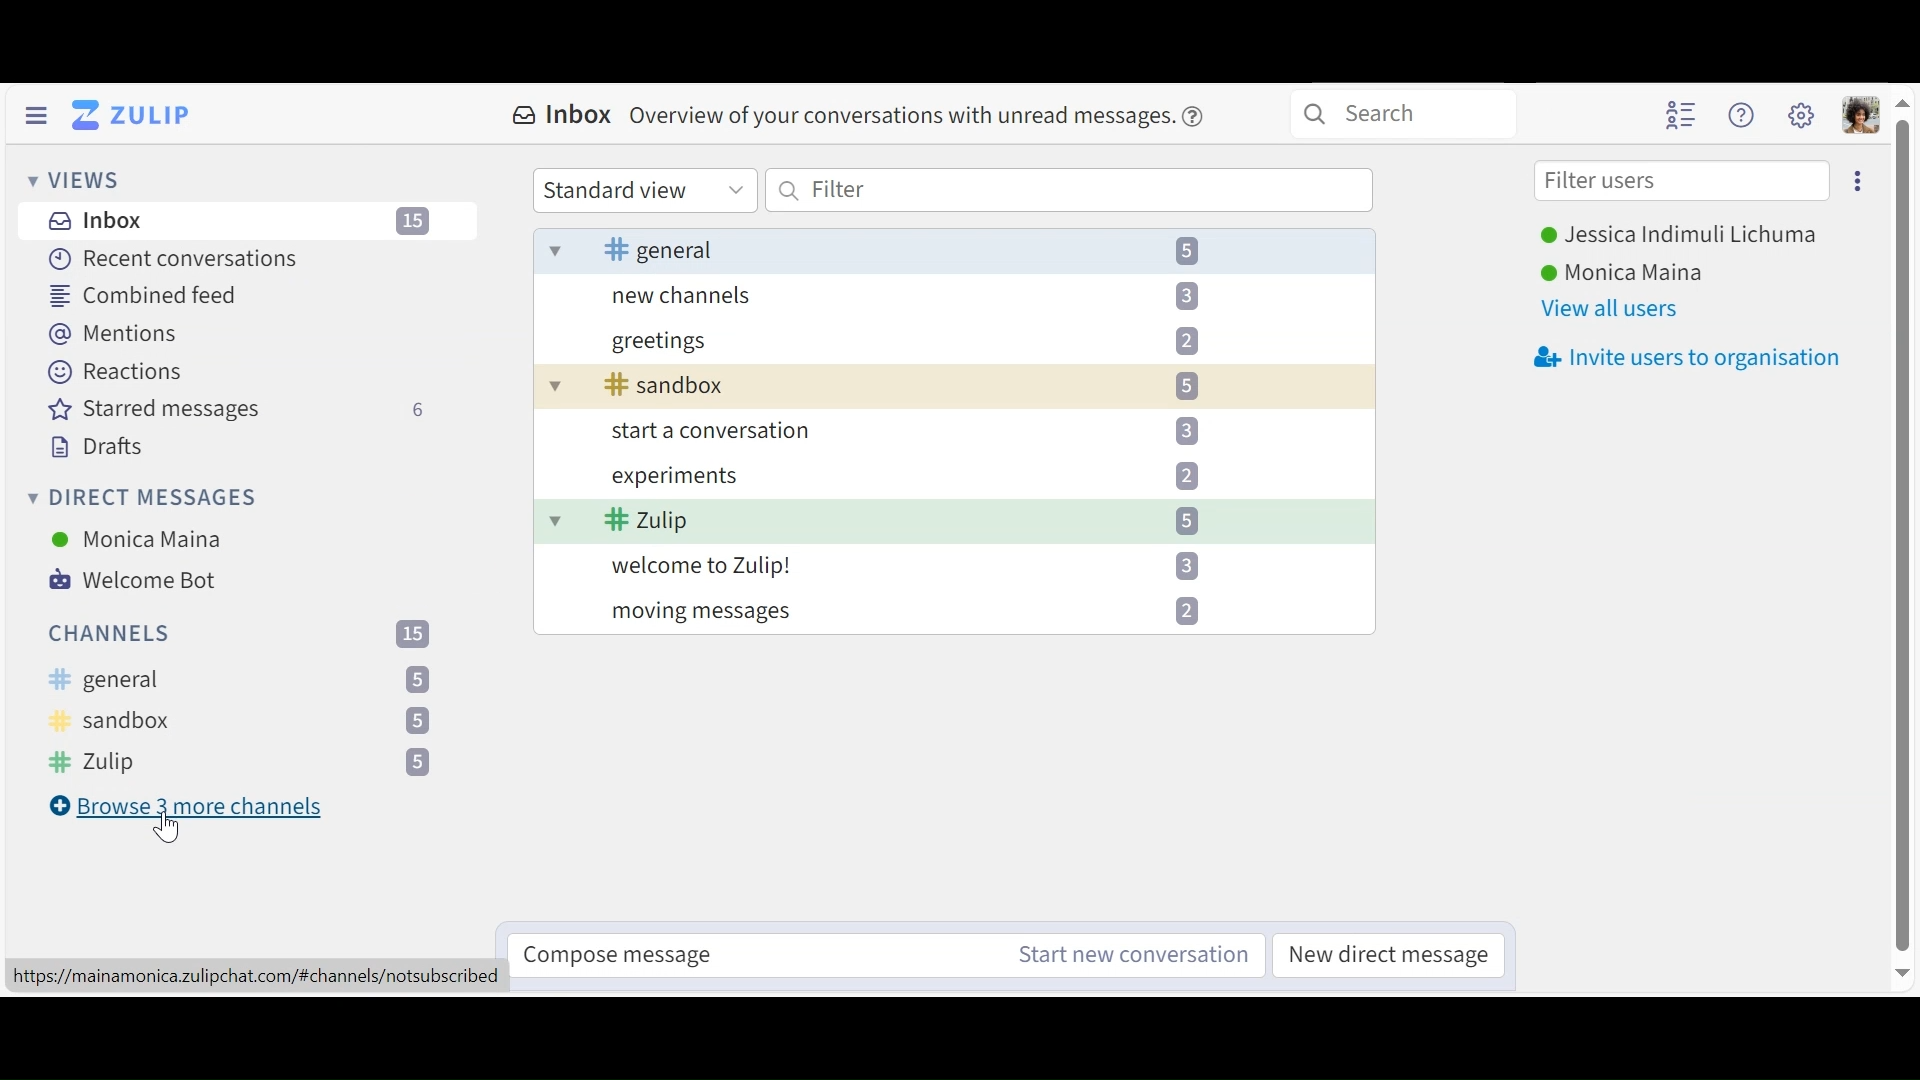 The width and height of the screenshot is (1920, 1080). Describe the element at coordinates (143, 581) in the screenshot. I see `Welcome Bot` at that location.